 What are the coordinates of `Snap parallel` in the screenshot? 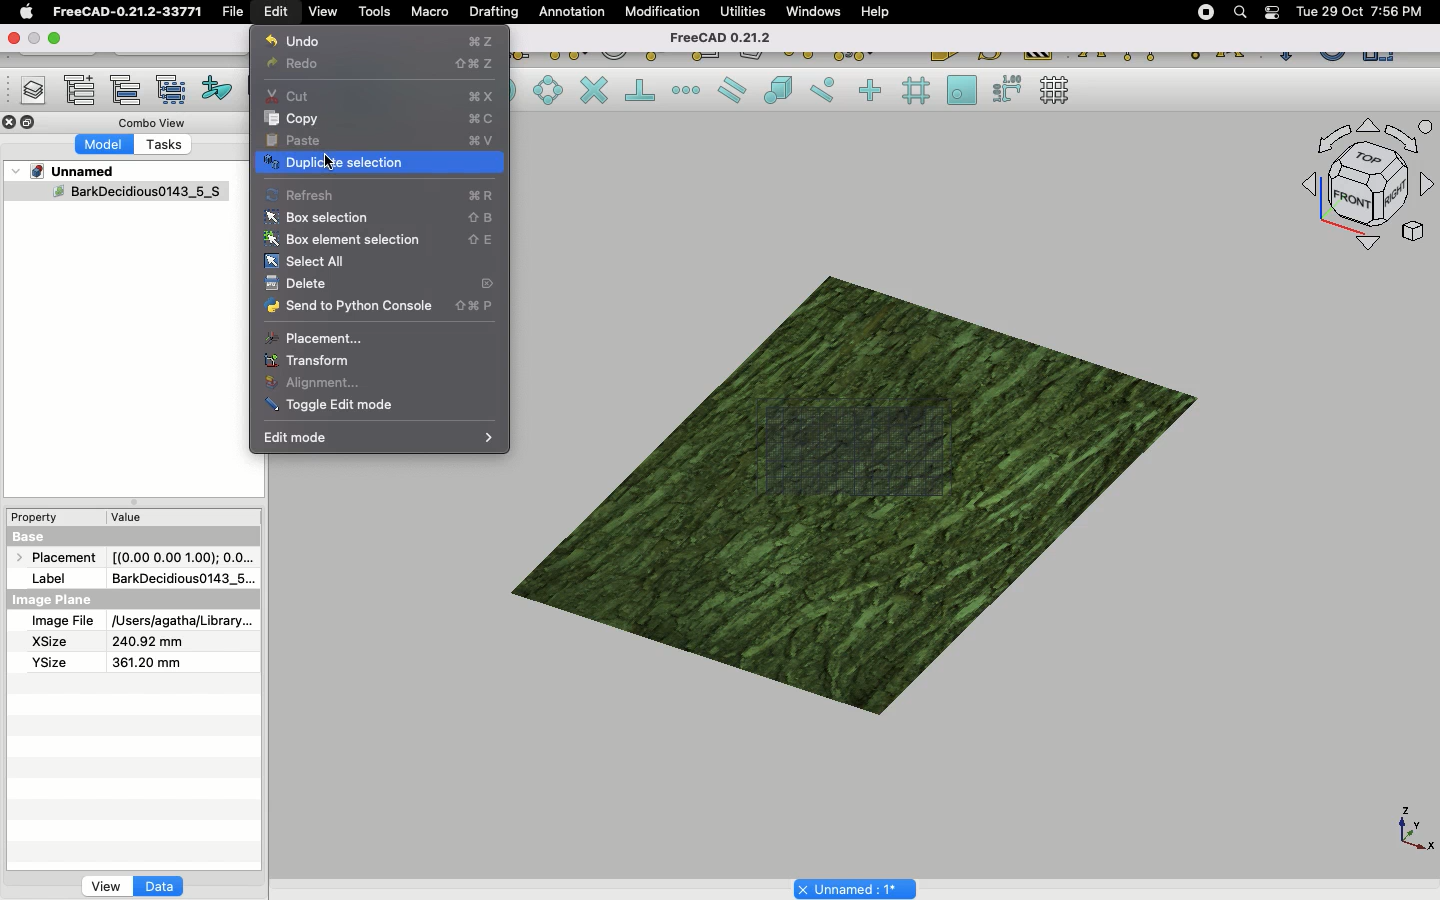 It's located at (732, 90).